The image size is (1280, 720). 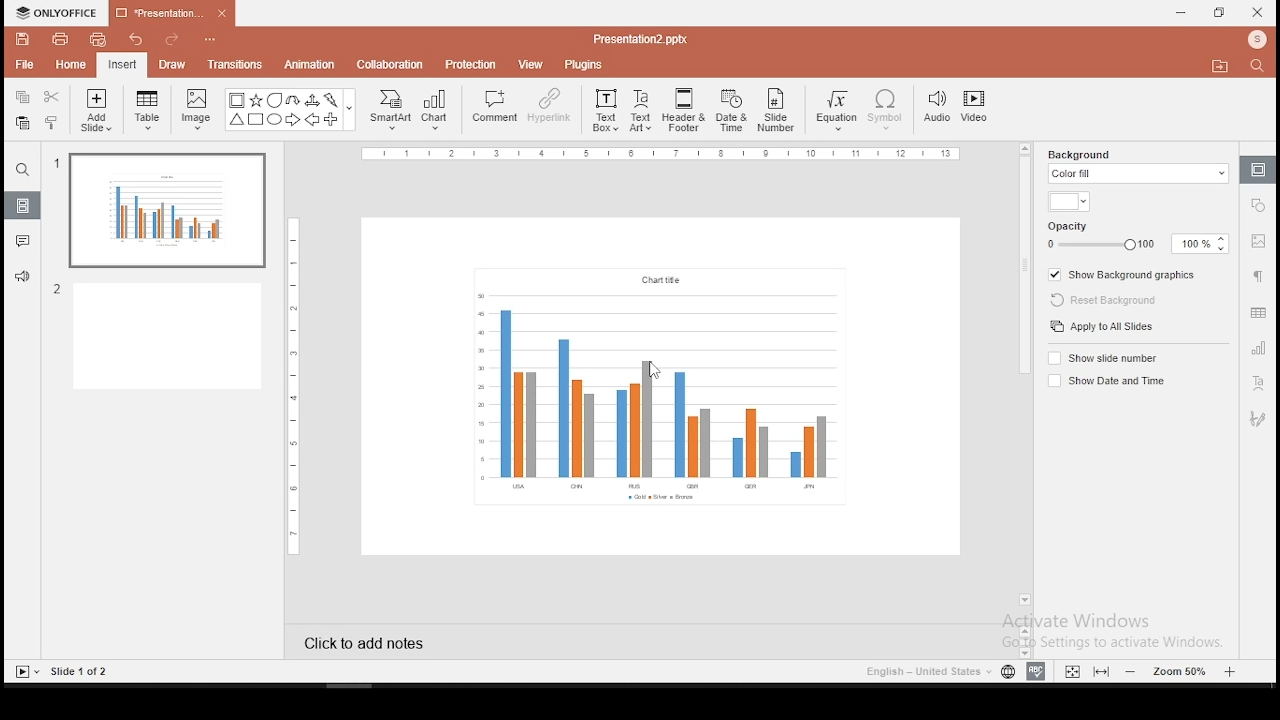 I want to click on comment, so click(x=491, y=111).